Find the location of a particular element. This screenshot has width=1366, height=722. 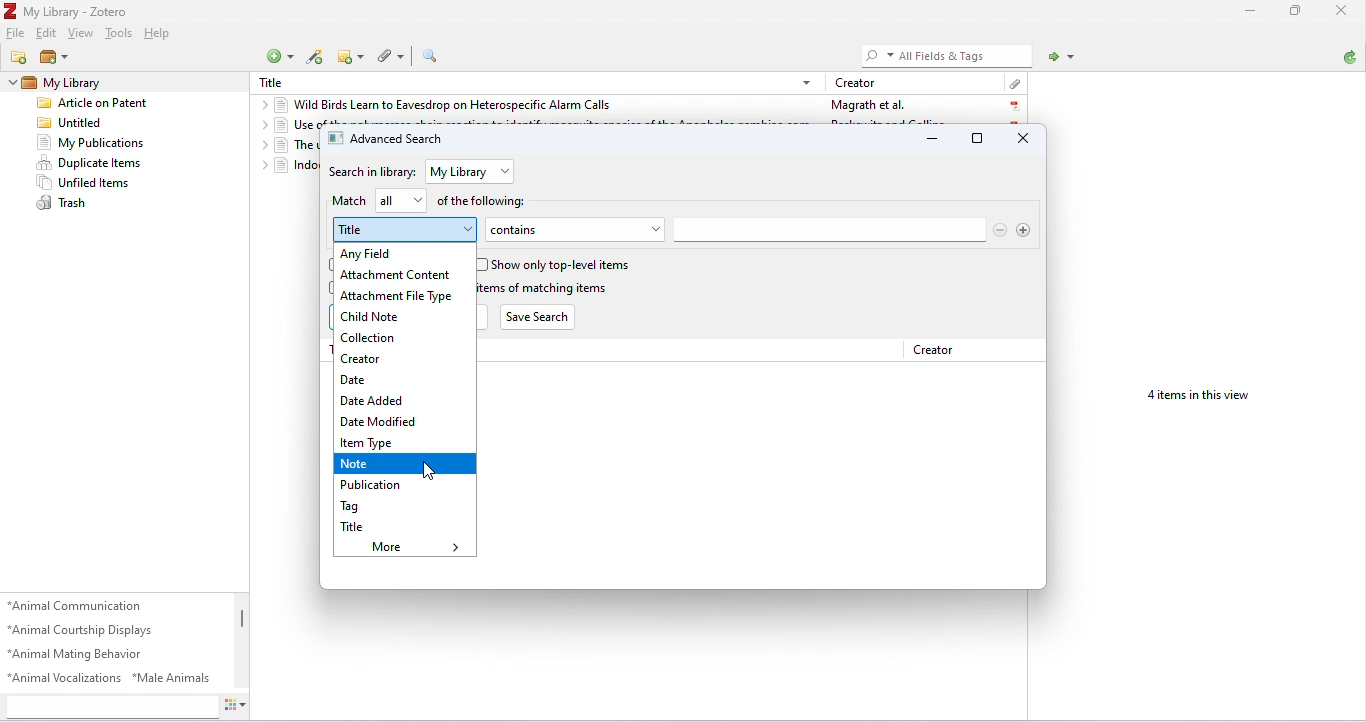

Article on patent is located at coordinates (96, 104).